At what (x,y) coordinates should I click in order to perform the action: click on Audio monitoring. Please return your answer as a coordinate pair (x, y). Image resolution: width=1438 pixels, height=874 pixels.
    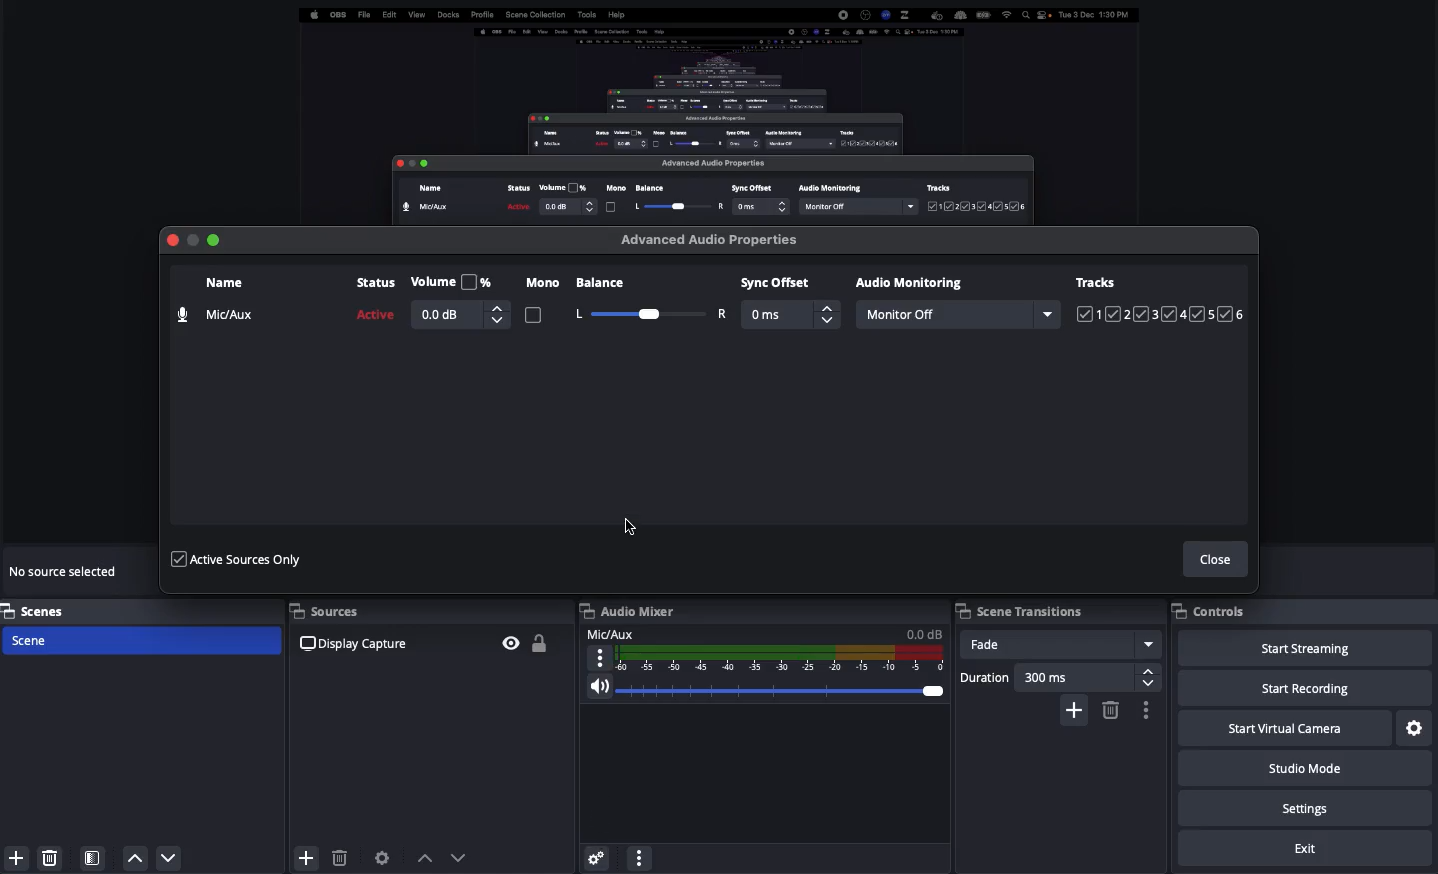
    Looking at the image, I should click on (913, 282).